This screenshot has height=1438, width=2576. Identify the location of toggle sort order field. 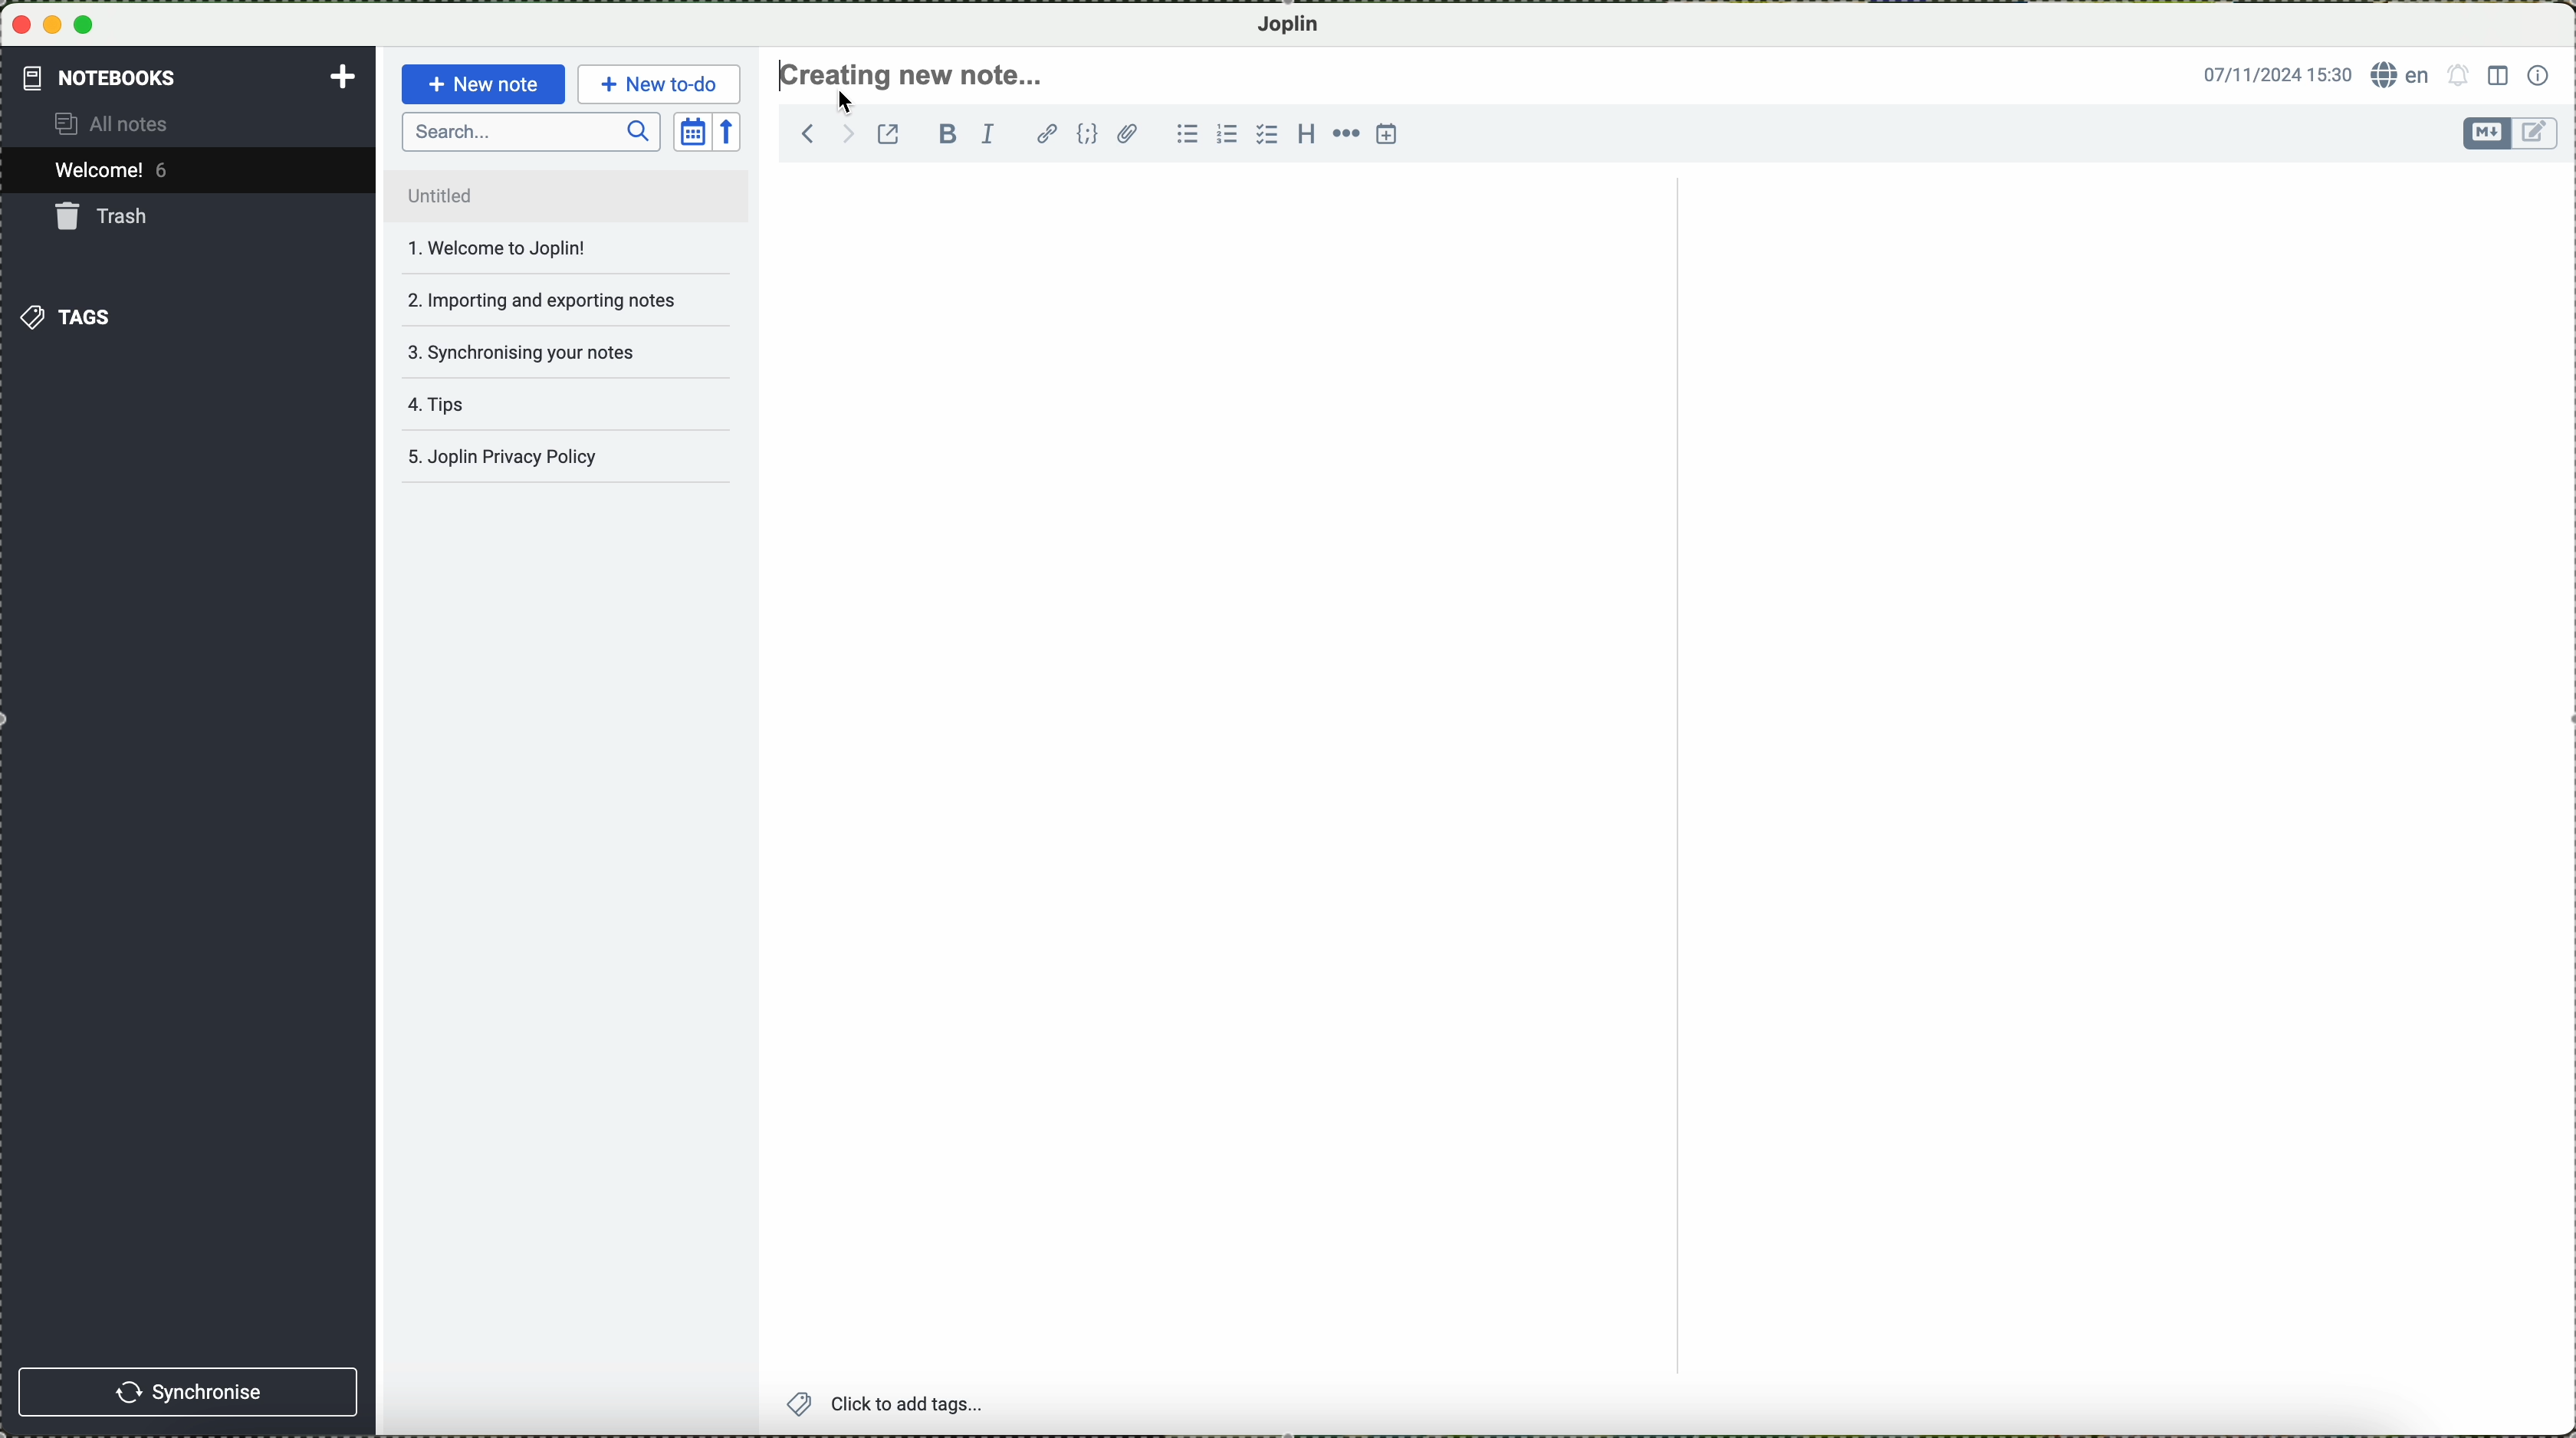
(691, 130).